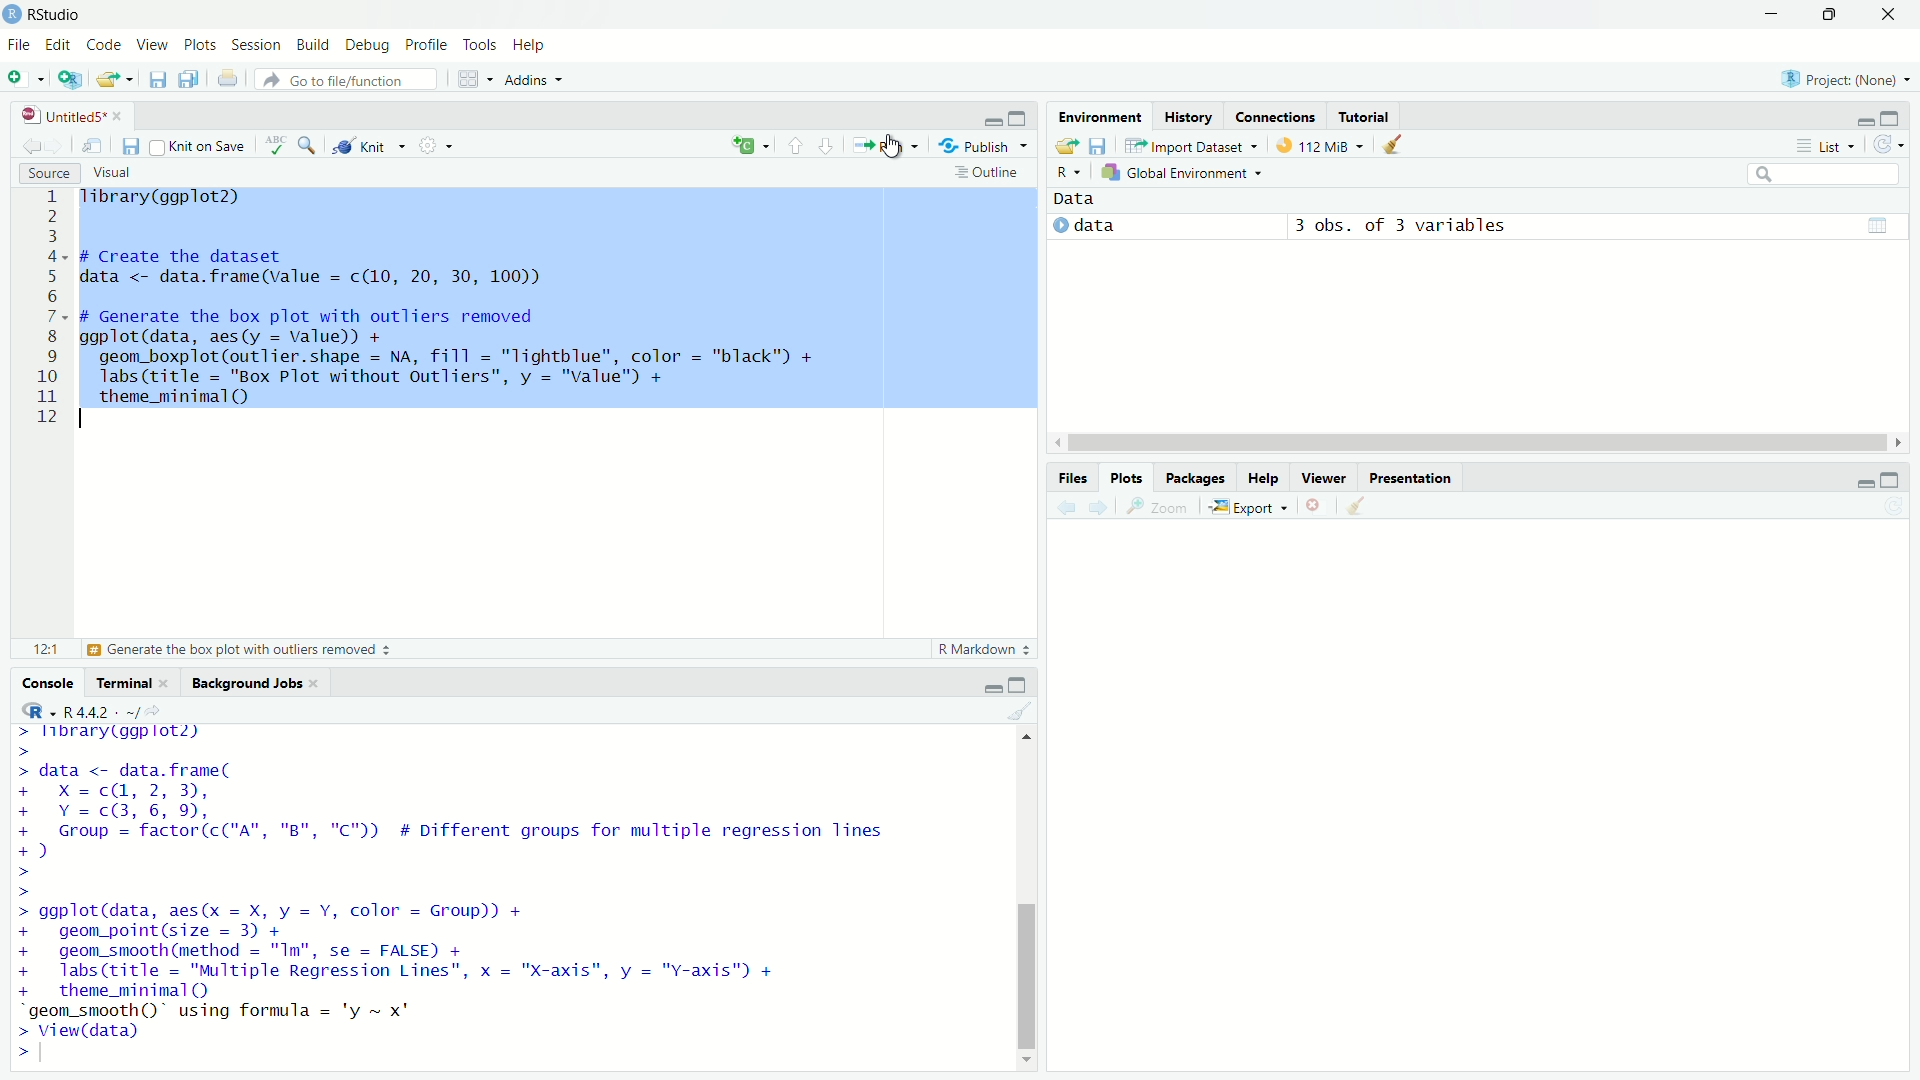  What do you see at coordinates (240, 651) in the screenshot?
I see `| Generate the box plot with outliers removed +` at bounding box center [240, 651].